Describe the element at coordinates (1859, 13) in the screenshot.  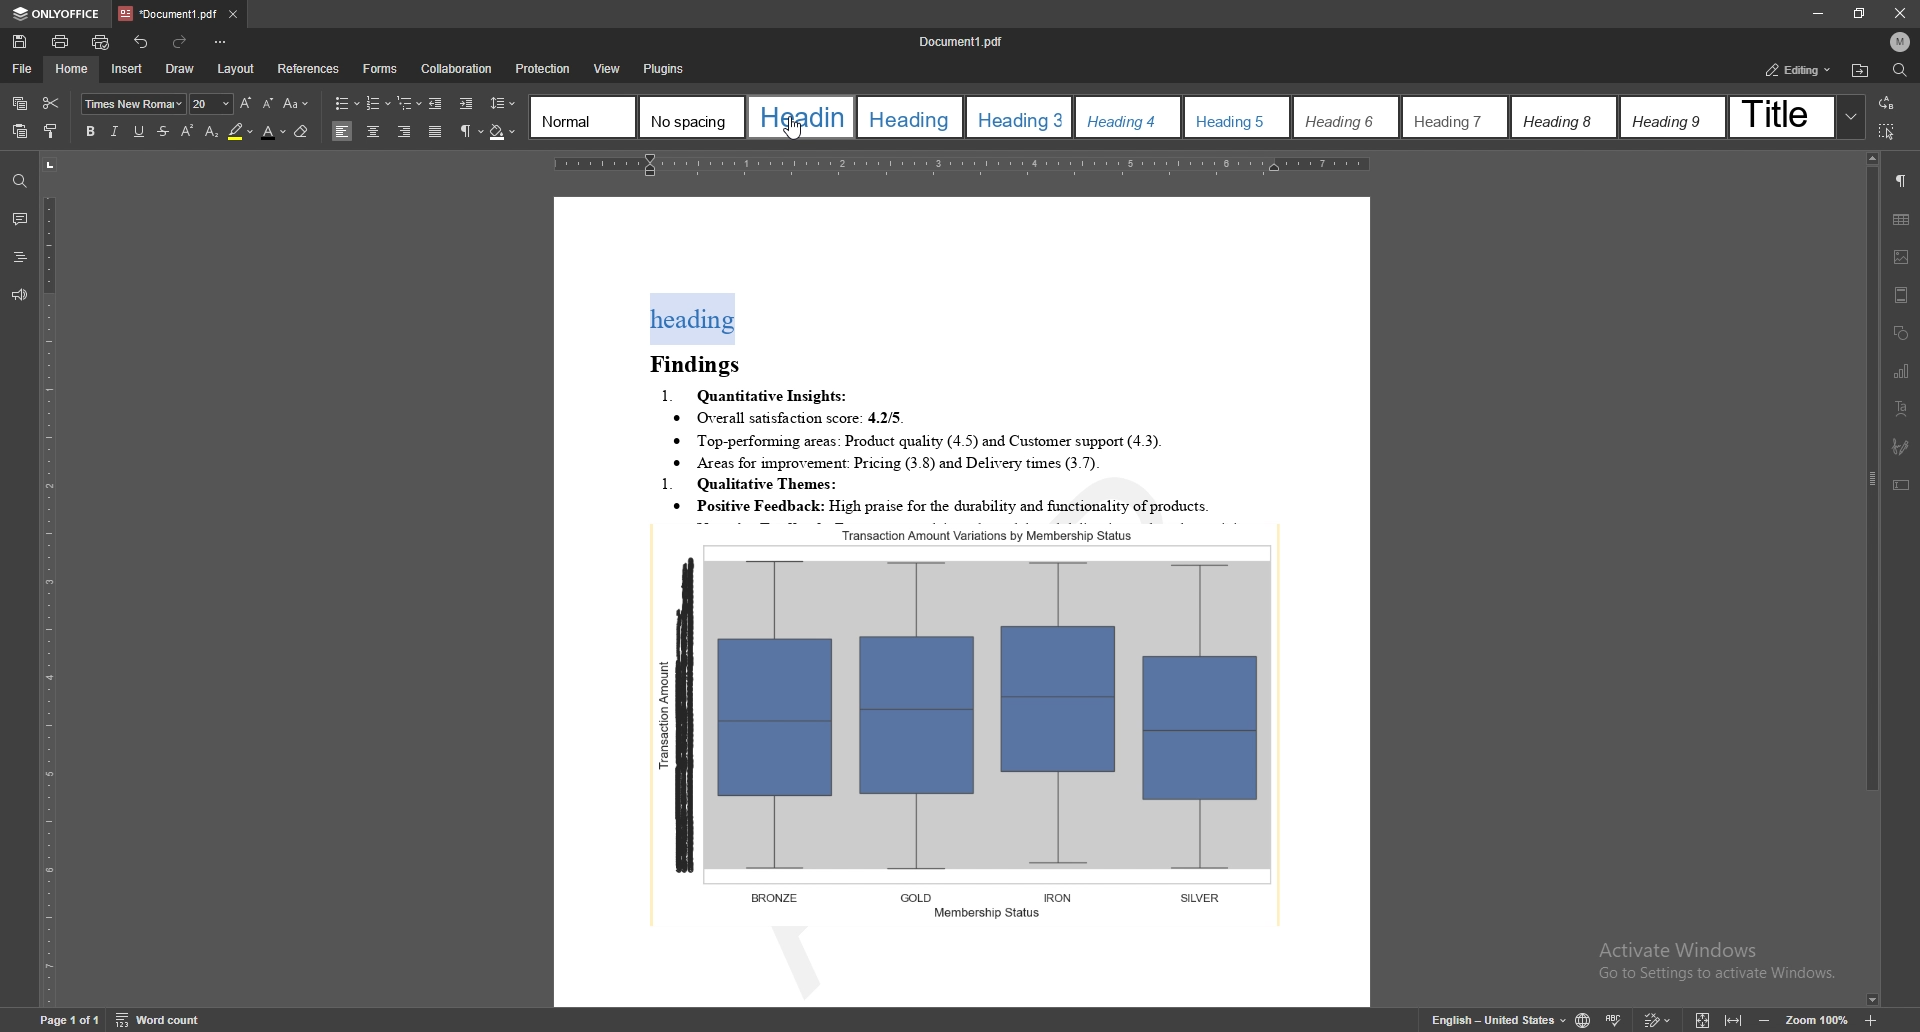
I see `resize` at that location.